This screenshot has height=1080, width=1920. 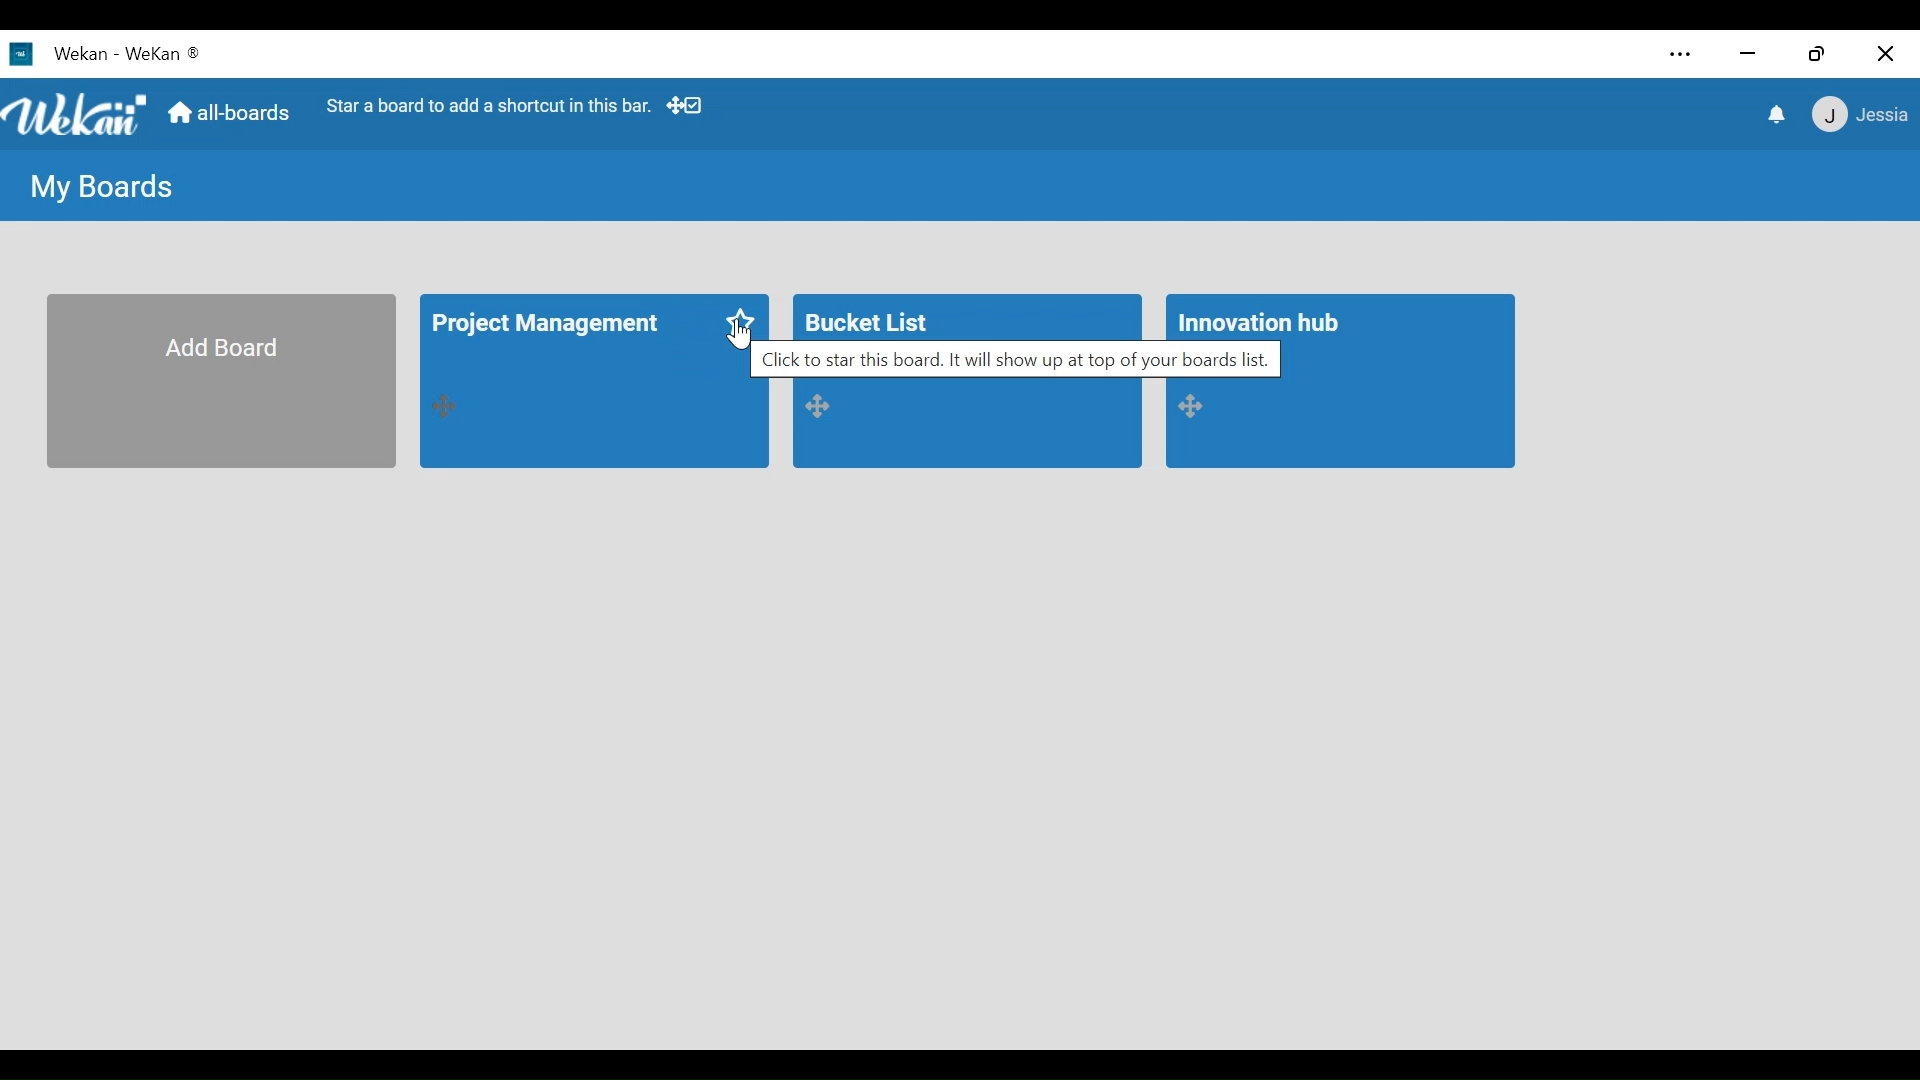 What do you see at coordinates (59, 53) in the screenshot?
I see `Wekan Desktop icon` at bounding box center [59, 53].